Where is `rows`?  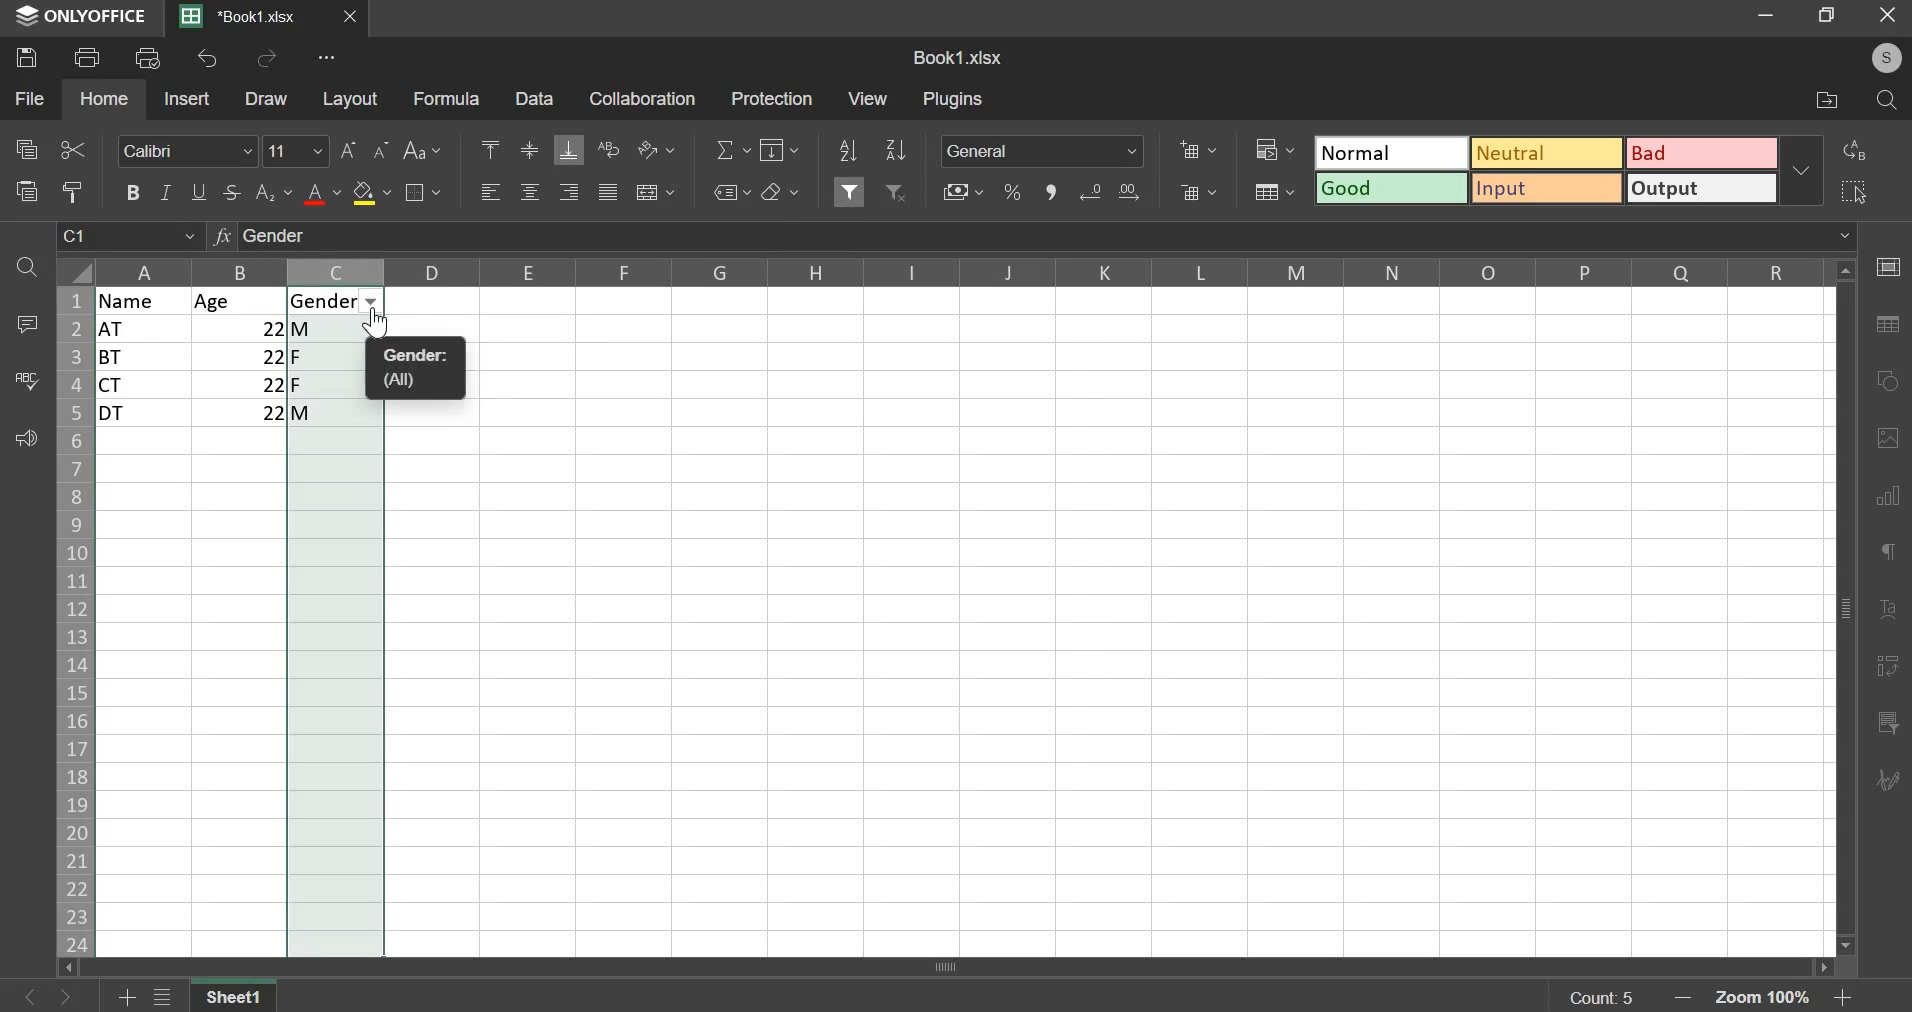 rows is located at coordinates (72, 622).